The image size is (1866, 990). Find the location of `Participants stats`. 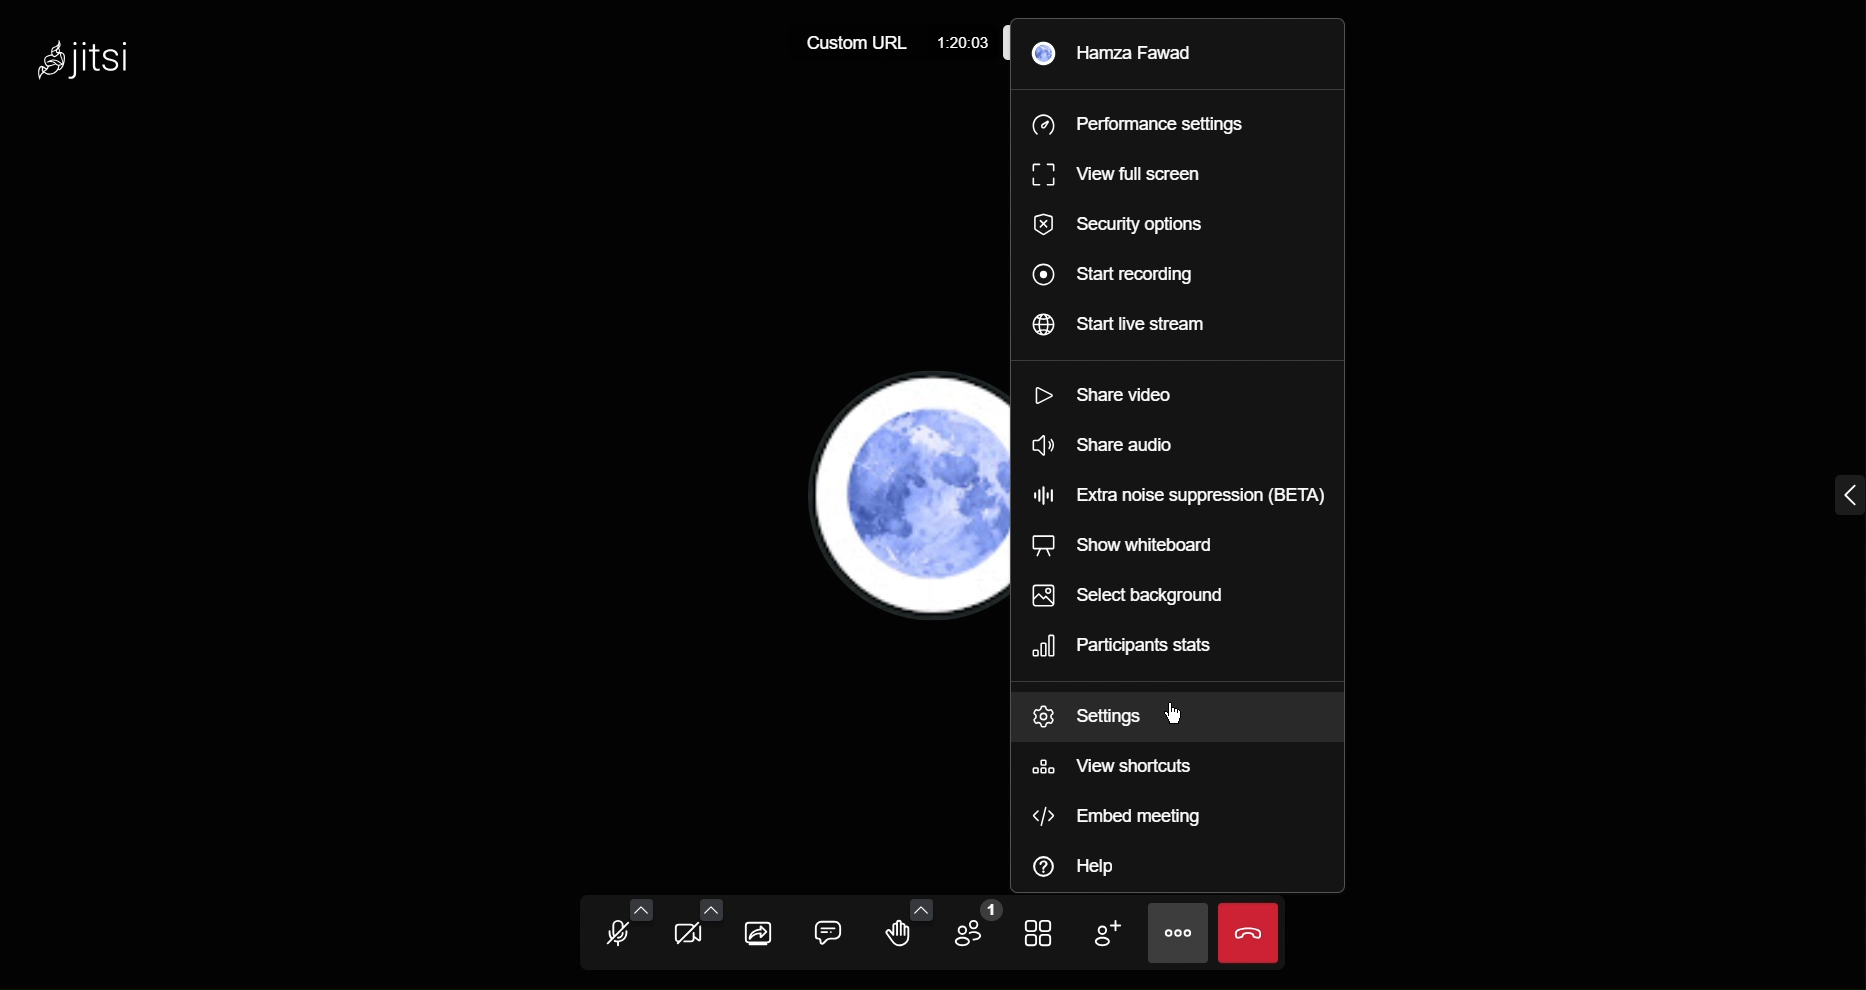

Participants stats is located at coordinates (1139, 650).